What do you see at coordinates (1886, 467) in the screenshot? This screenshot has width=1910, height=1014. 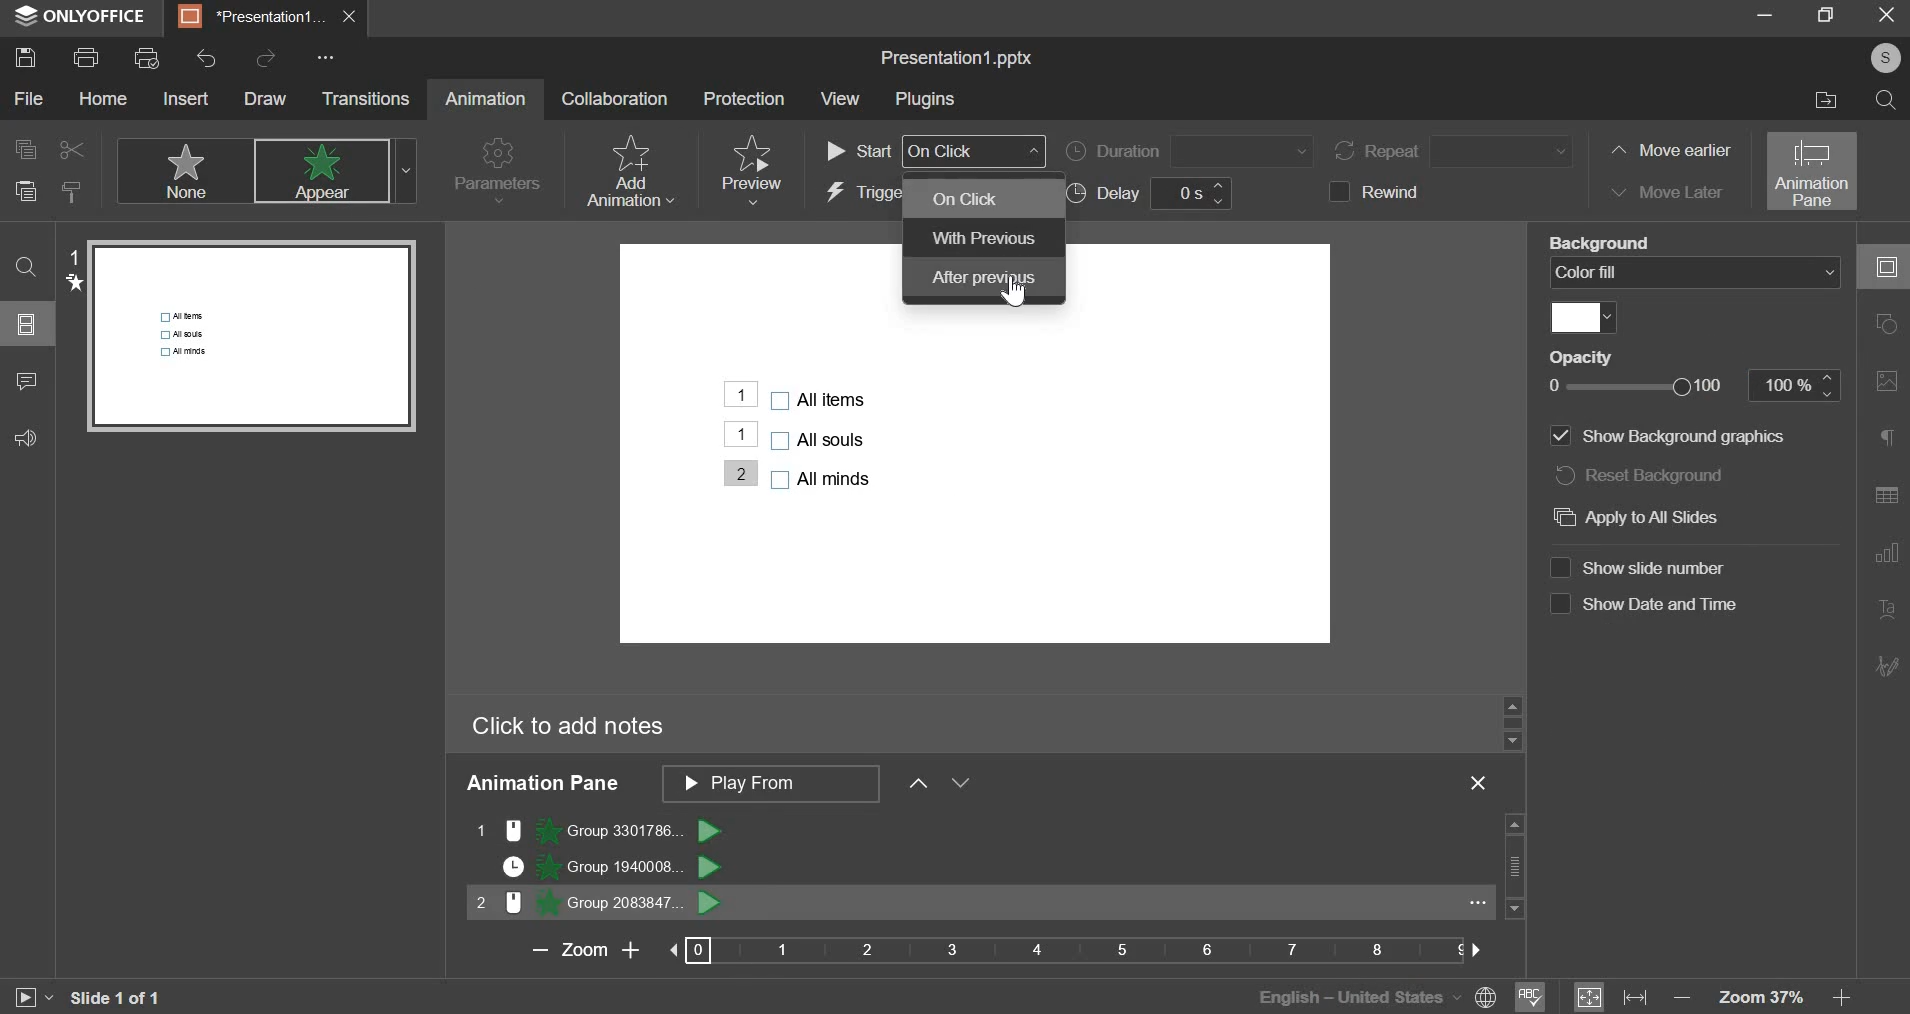 I see `right side bar` at bounding box center [1886, 467].